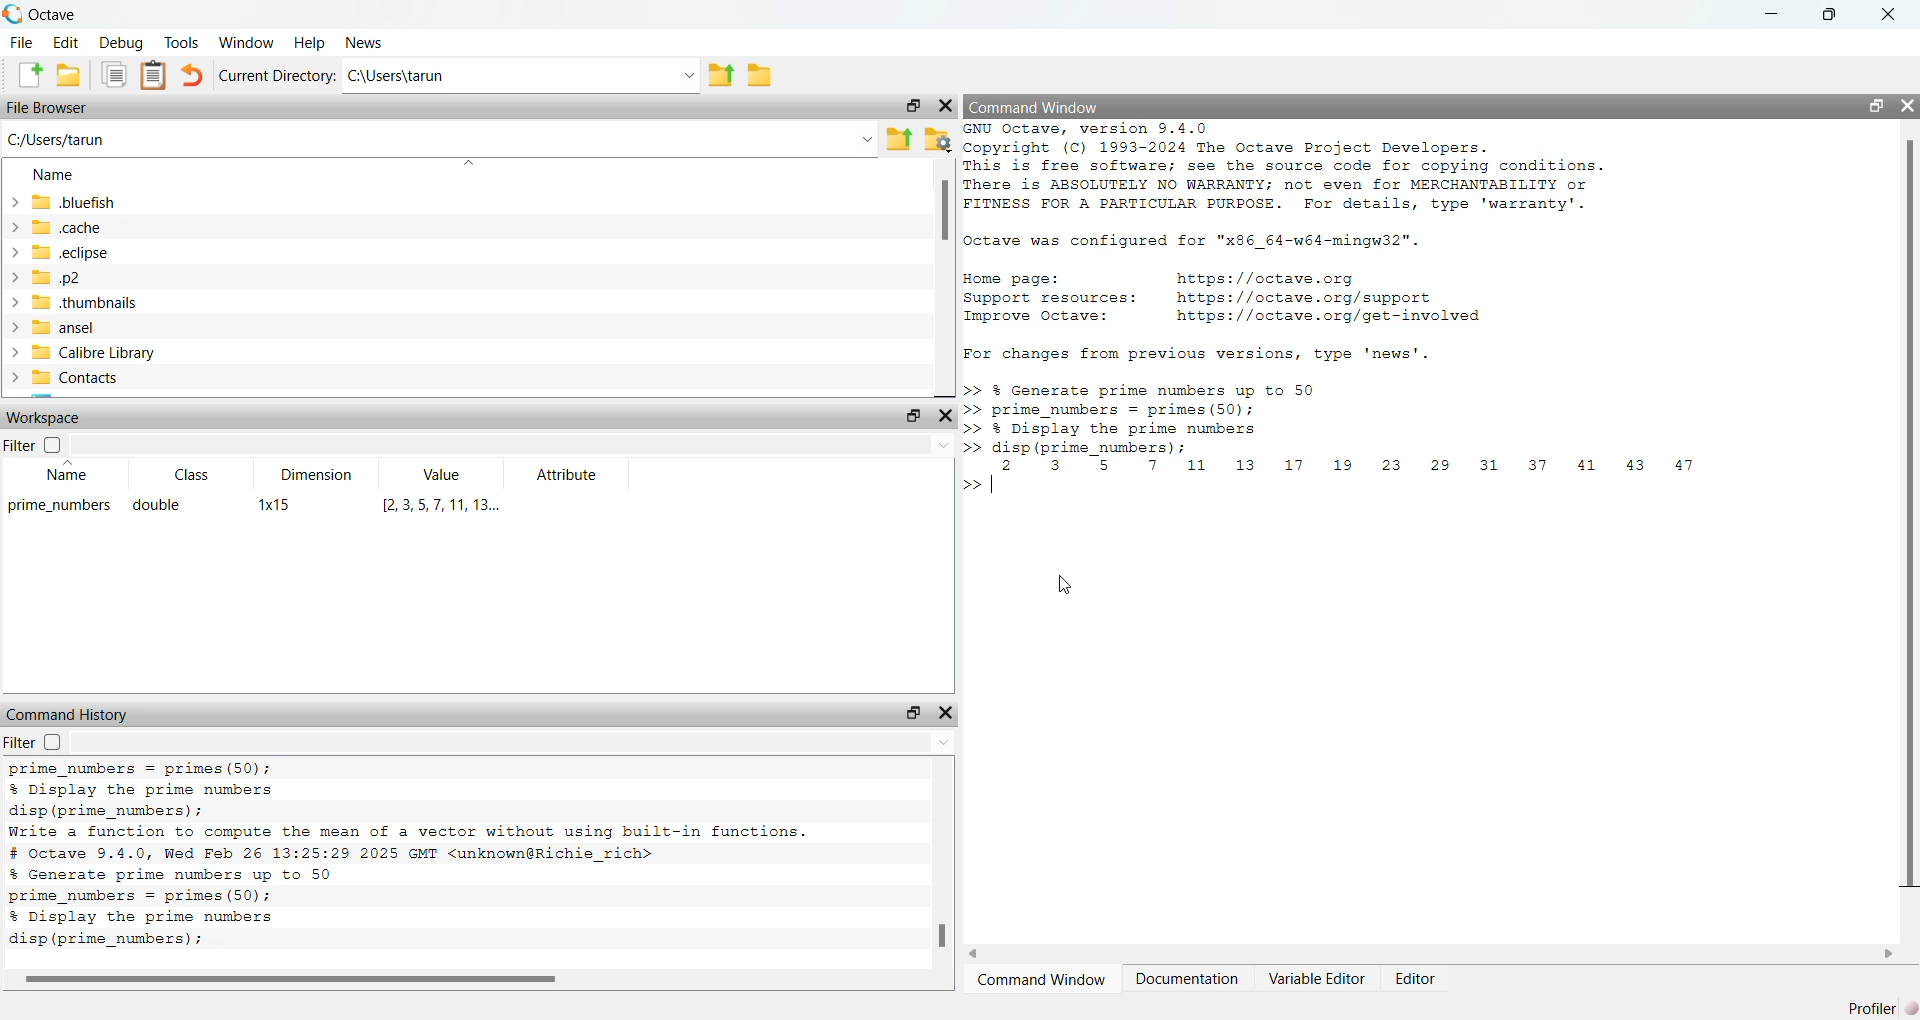 This screenshot has width=1920, height=1020. What do you see at coordinates (194, 76) in the screenshot?
I see `undo` at bounding box center [194, 76].